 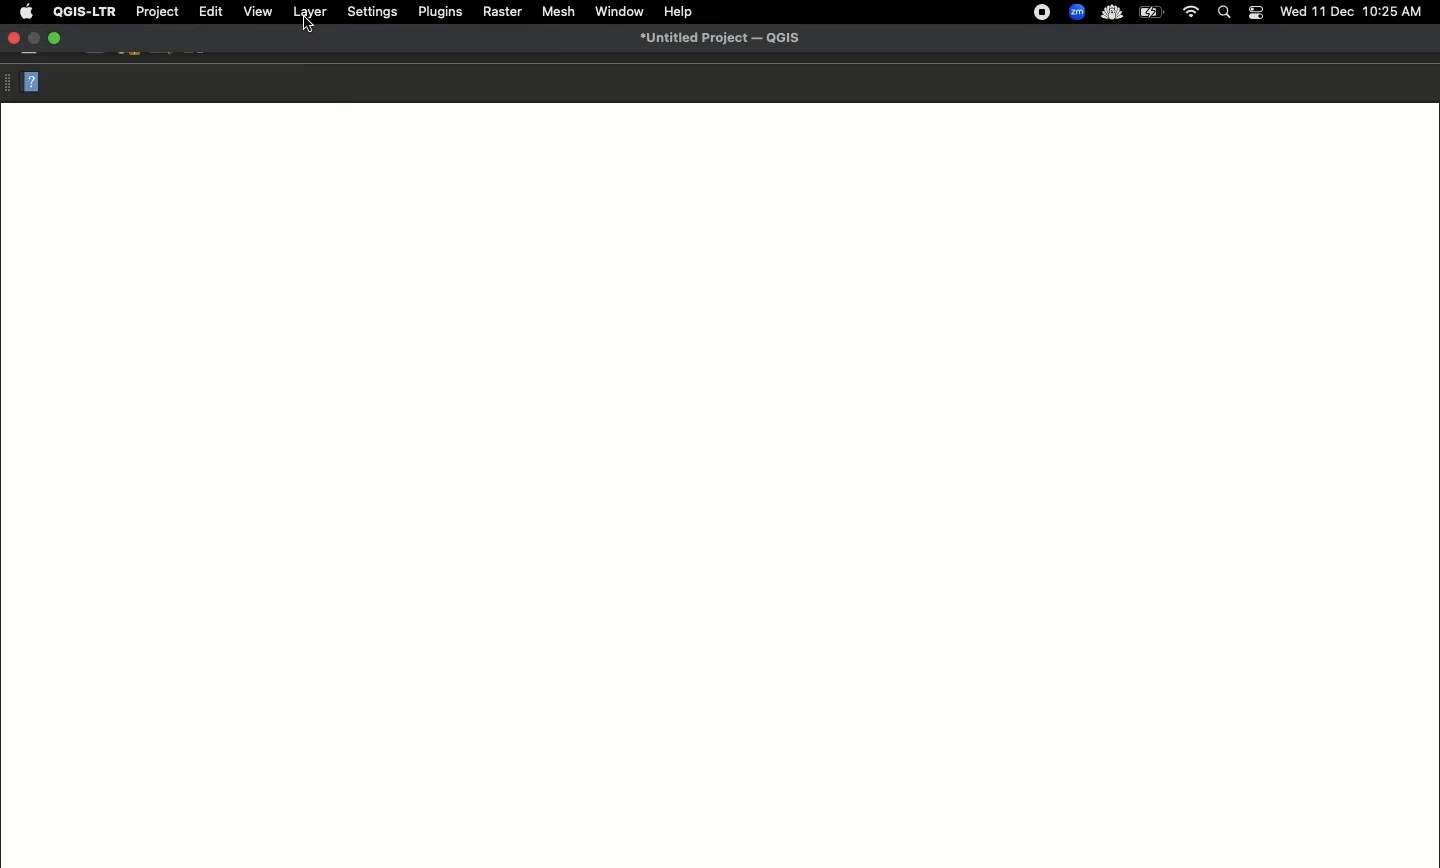 I want to click on View, so click(x=257, y=12).